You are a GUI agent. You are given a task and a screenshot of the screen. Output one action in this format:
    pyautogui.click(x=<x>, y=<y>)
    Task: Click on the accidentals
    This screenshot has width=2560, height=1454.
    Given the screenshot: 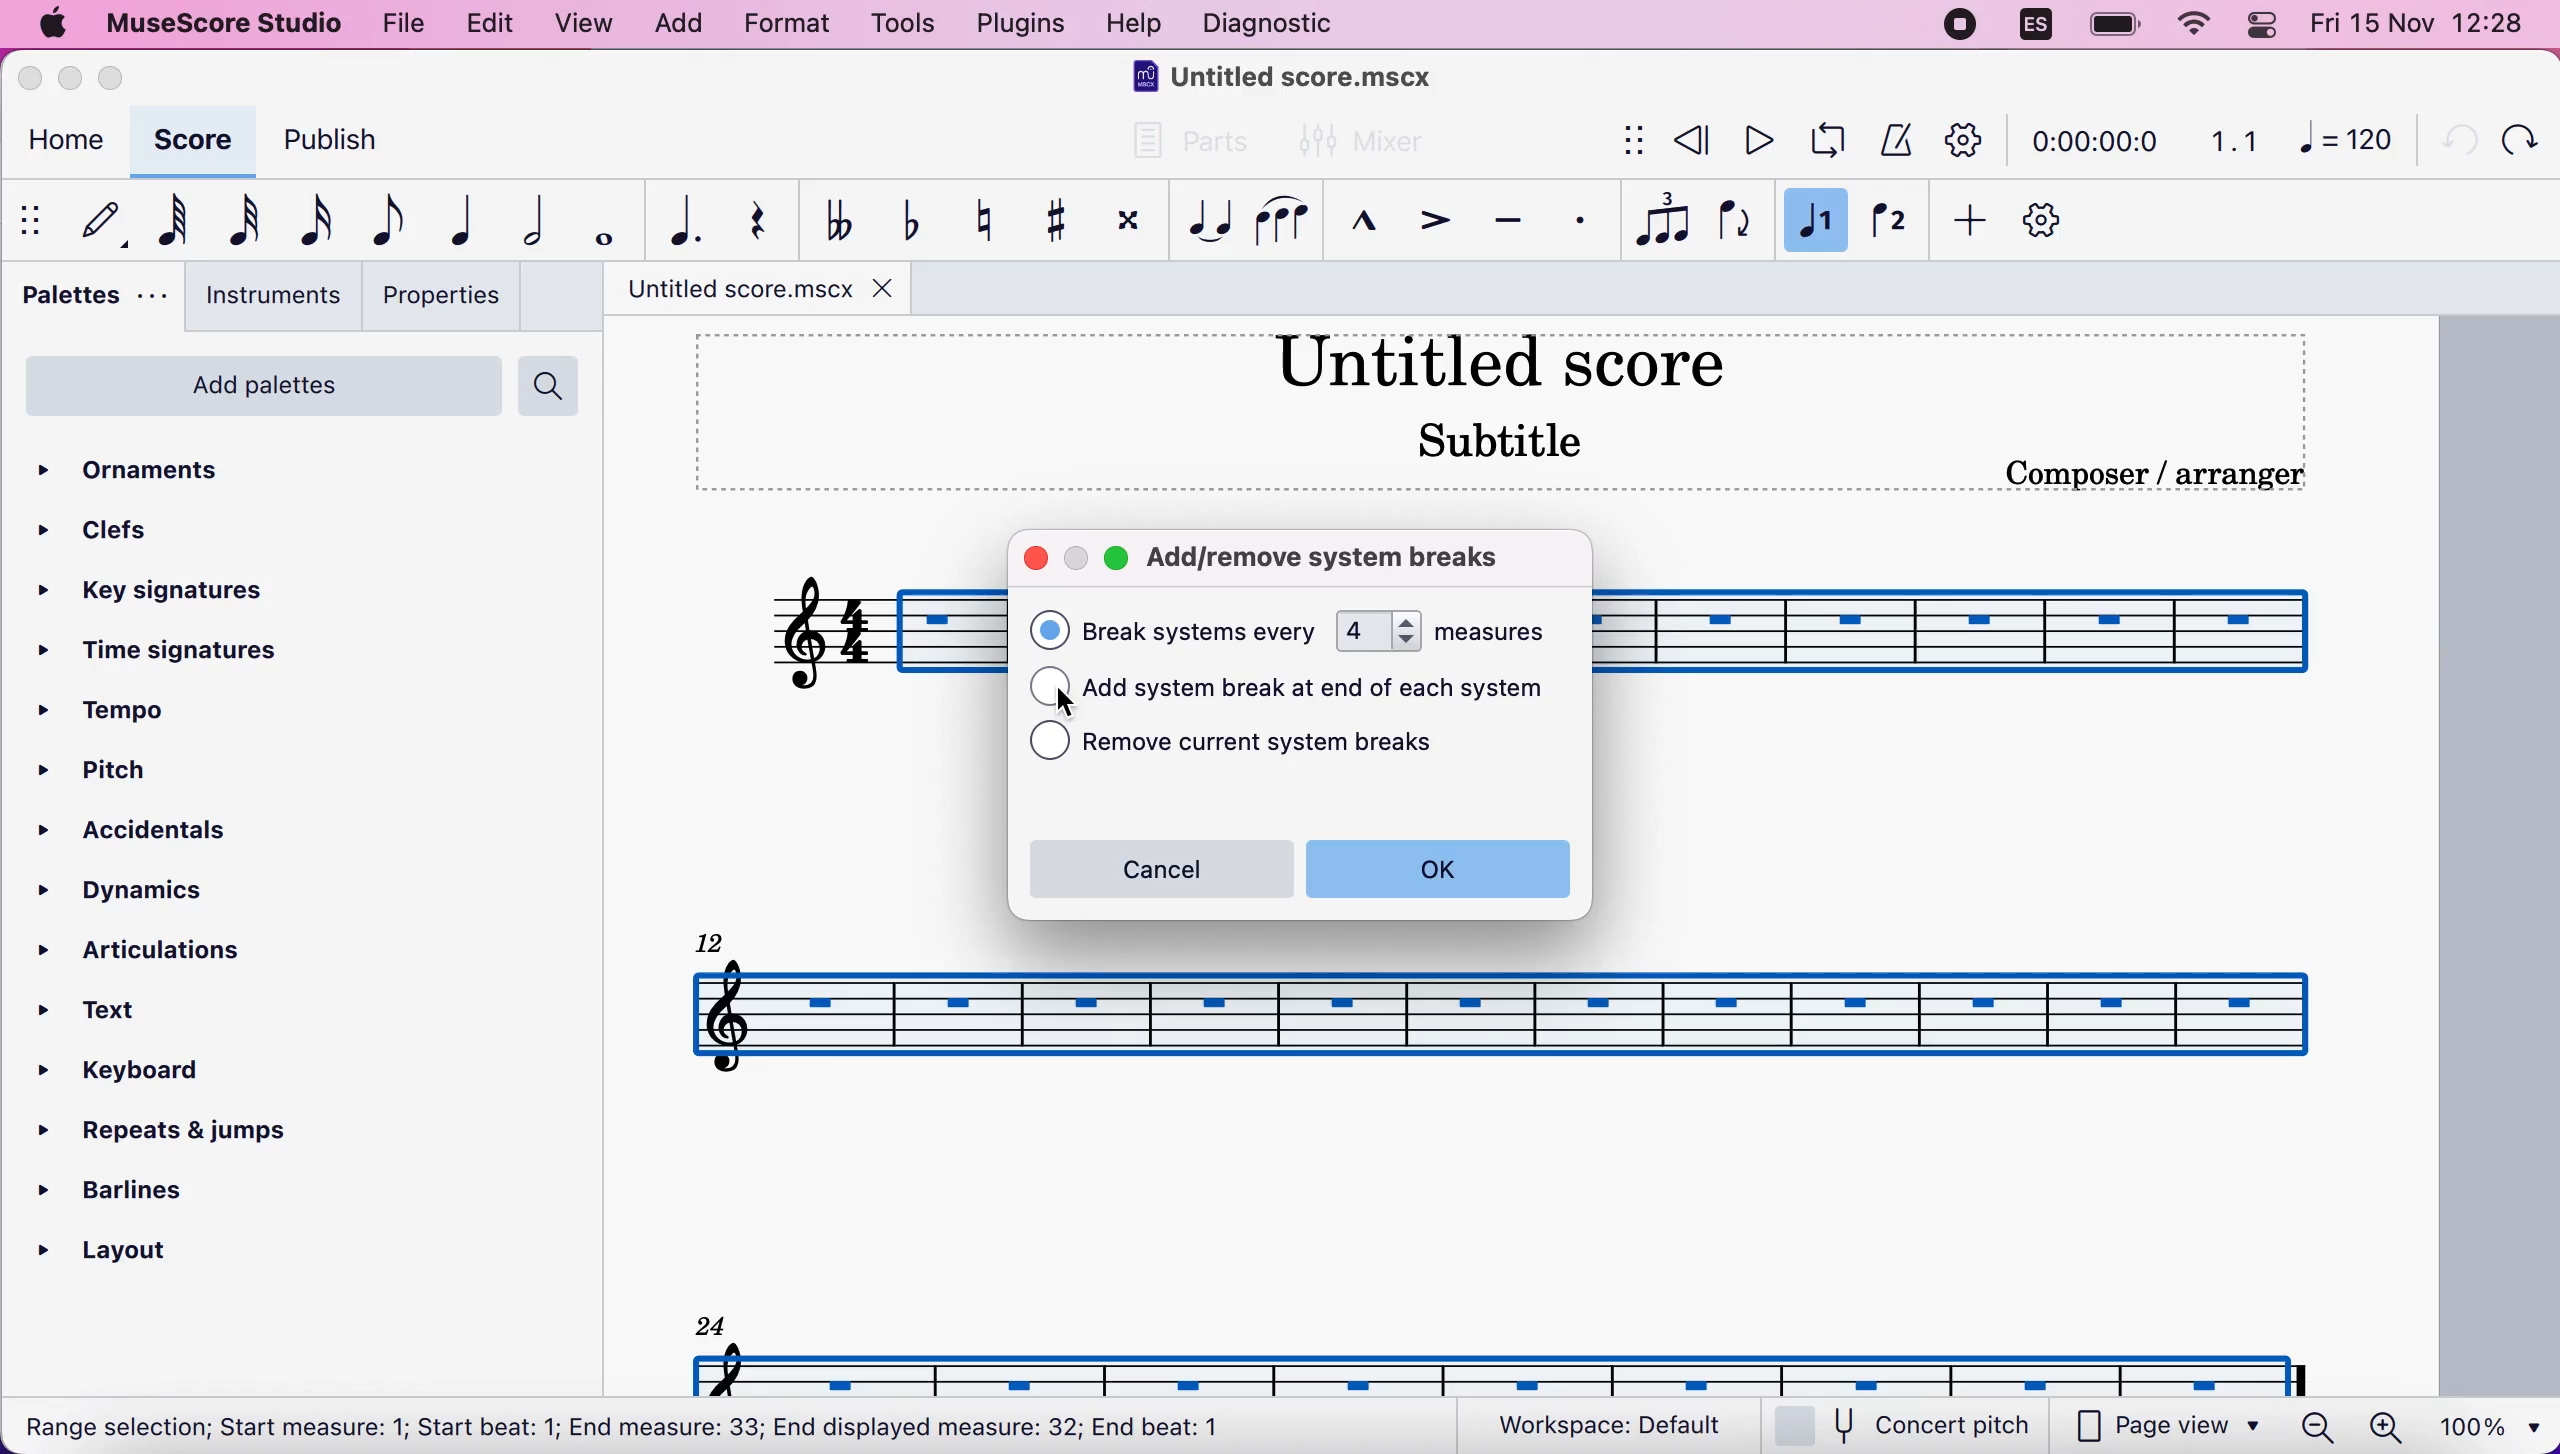 What is the action you would take?
    pyautogui.click(x=184, y=834)
    